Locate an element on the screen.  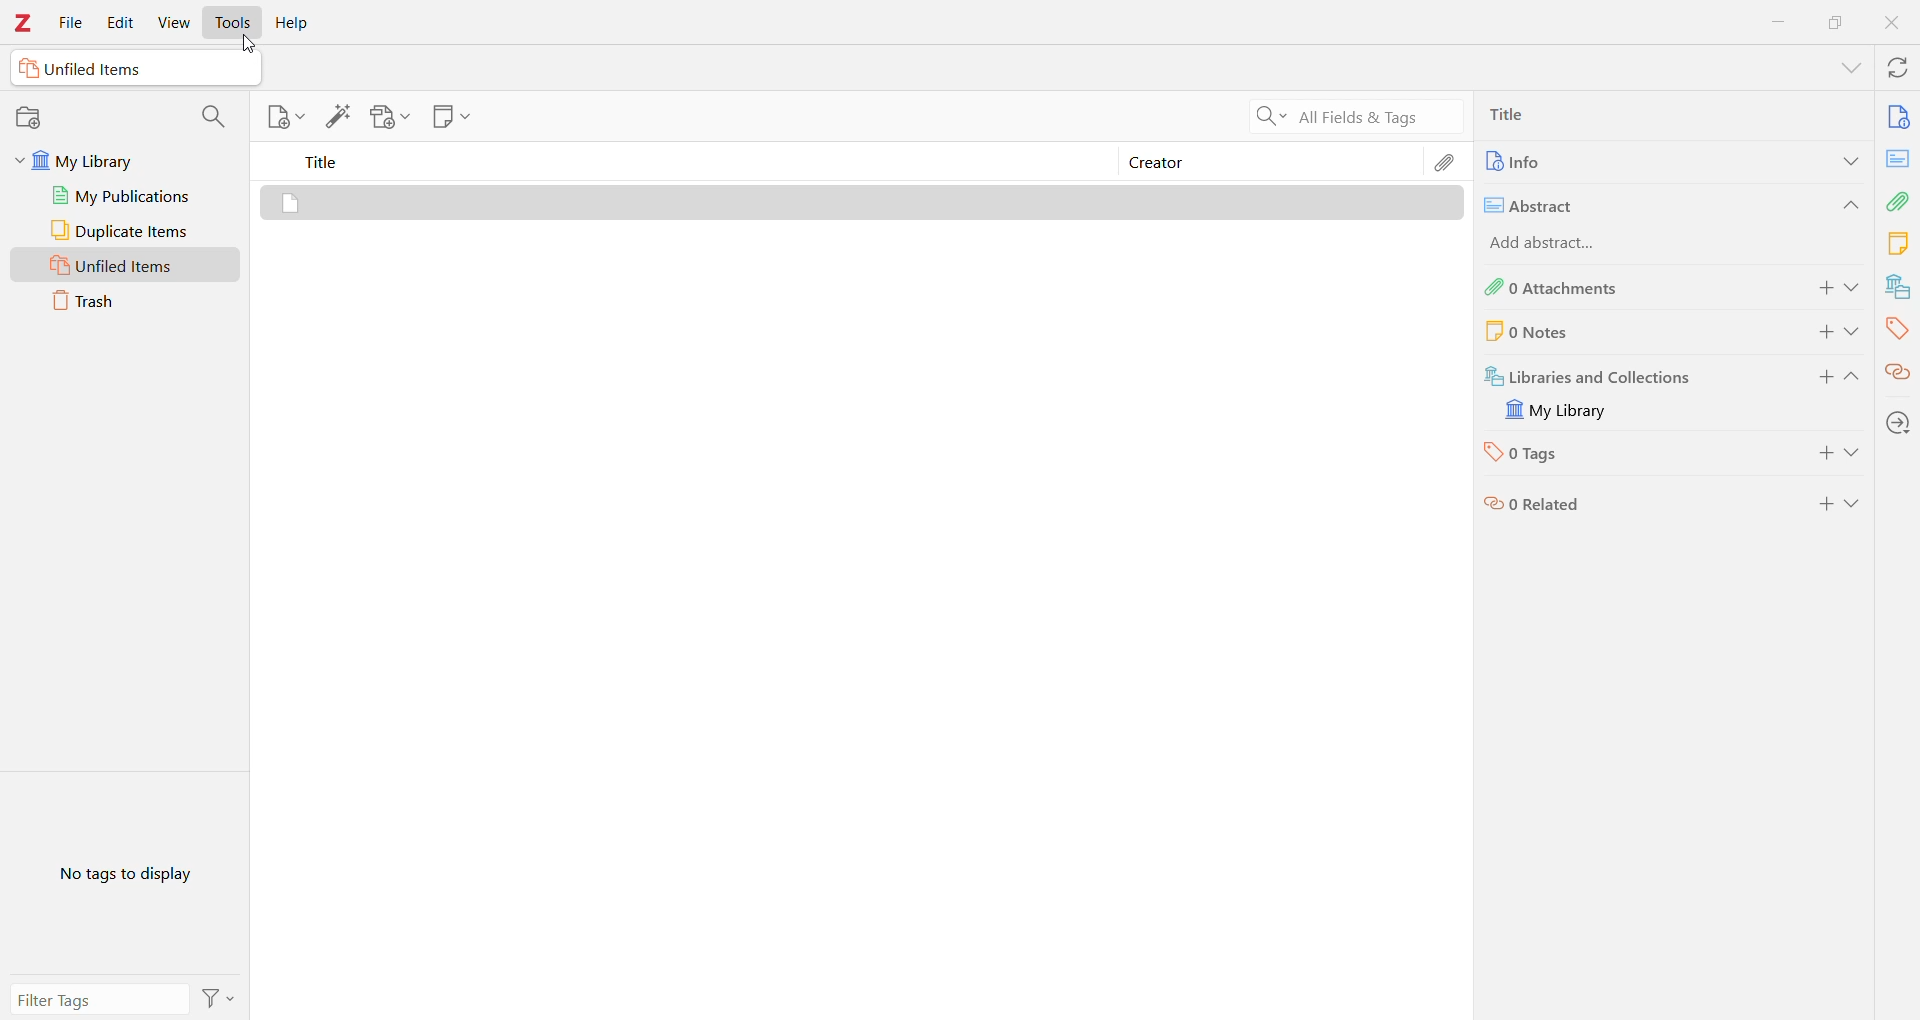
Add is located at coordinates (1819, 506).